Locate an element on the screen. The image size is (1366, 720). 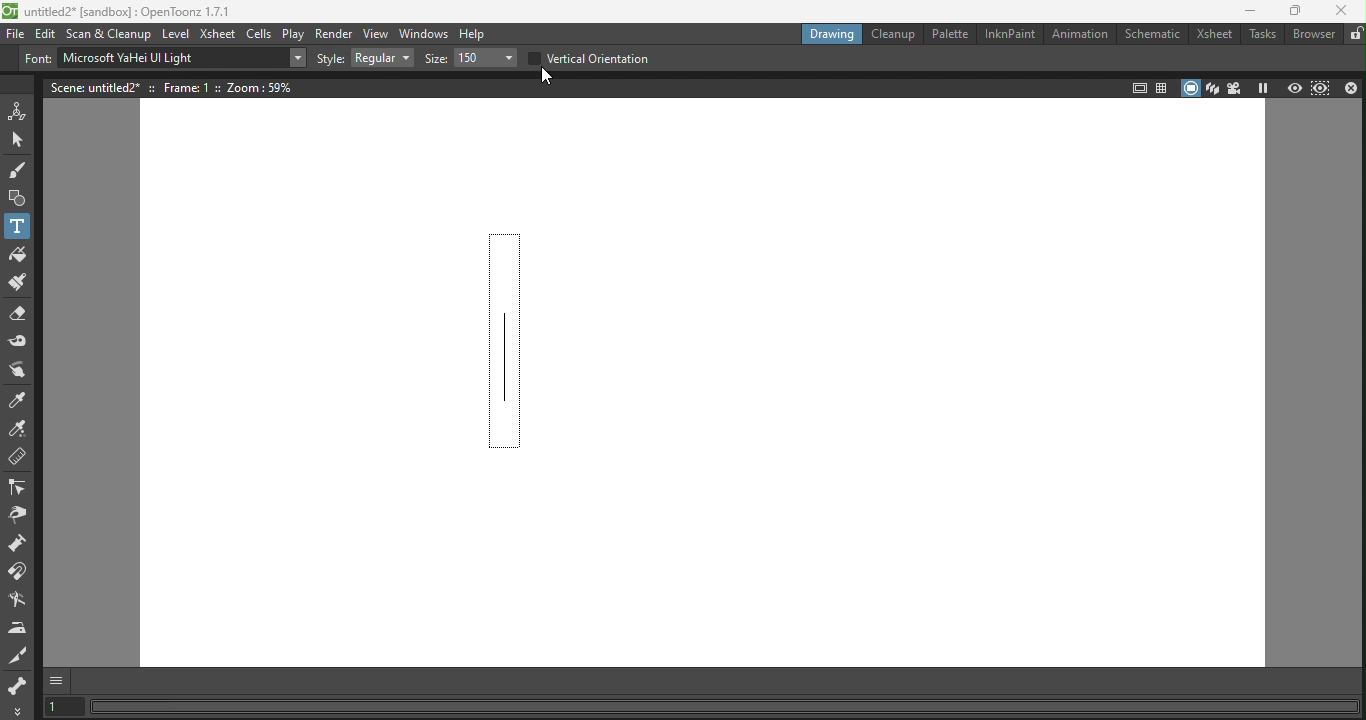
More Tools is located at coordinates (18, 709).